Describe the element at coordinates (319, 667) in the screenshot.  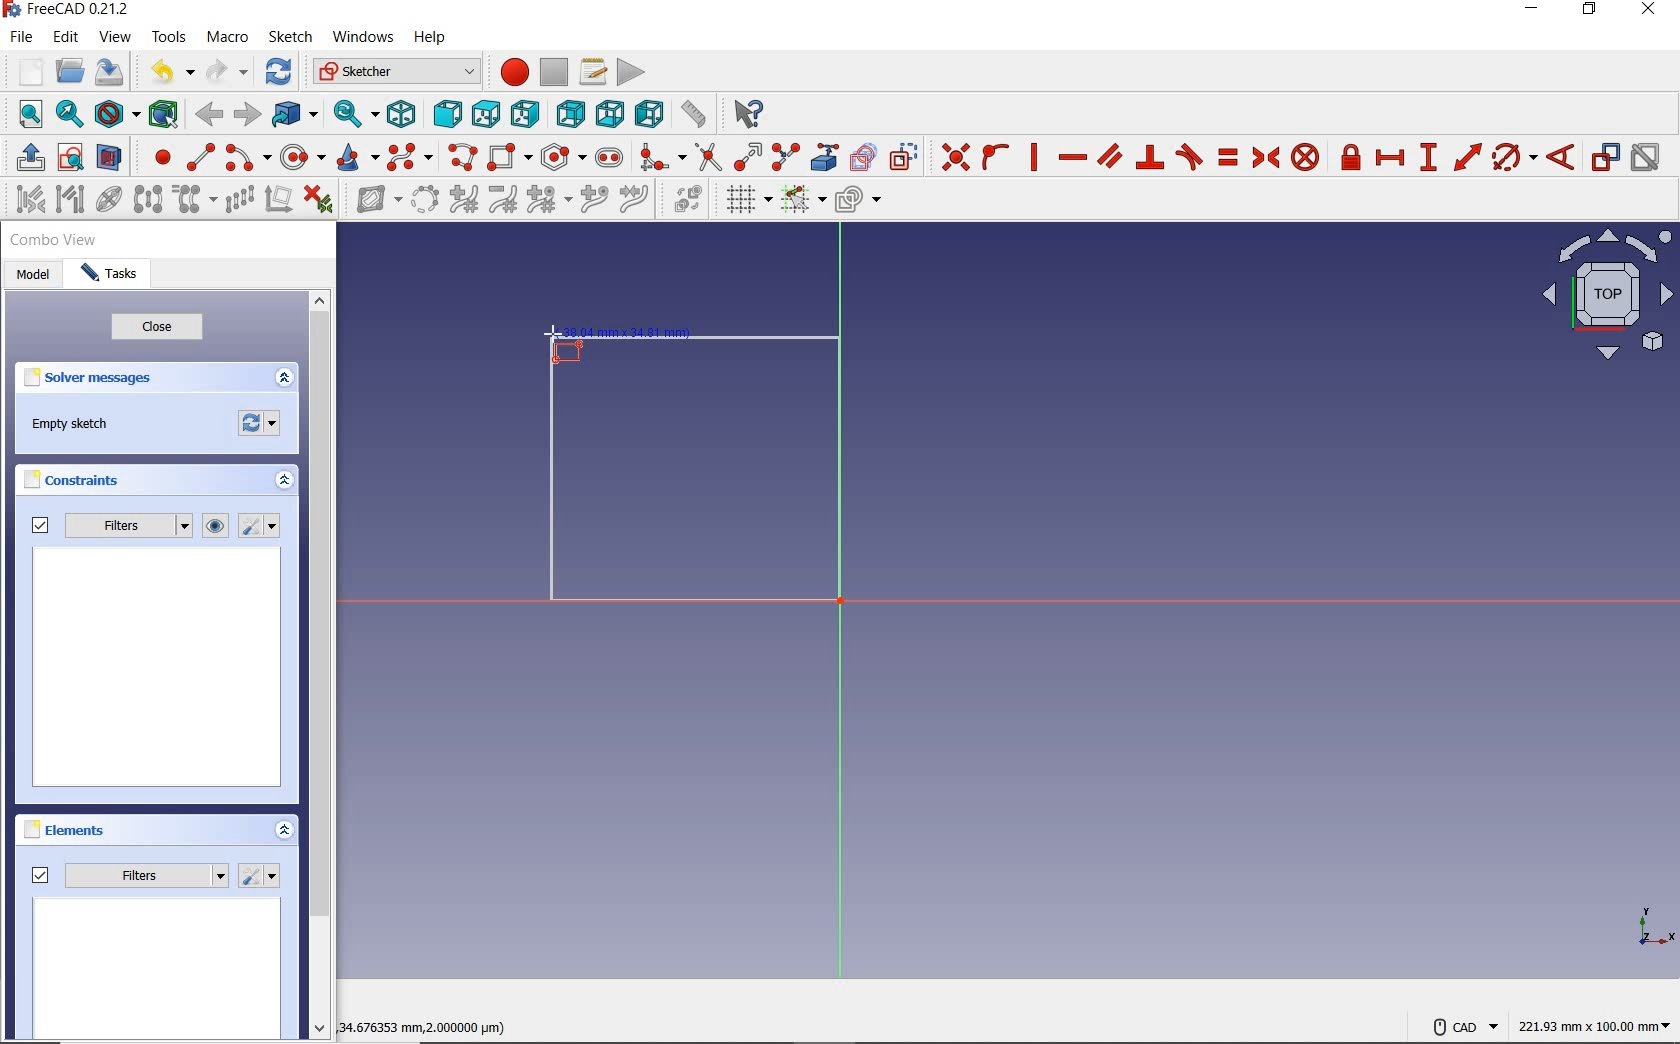
I see `scrollbar` at that location.